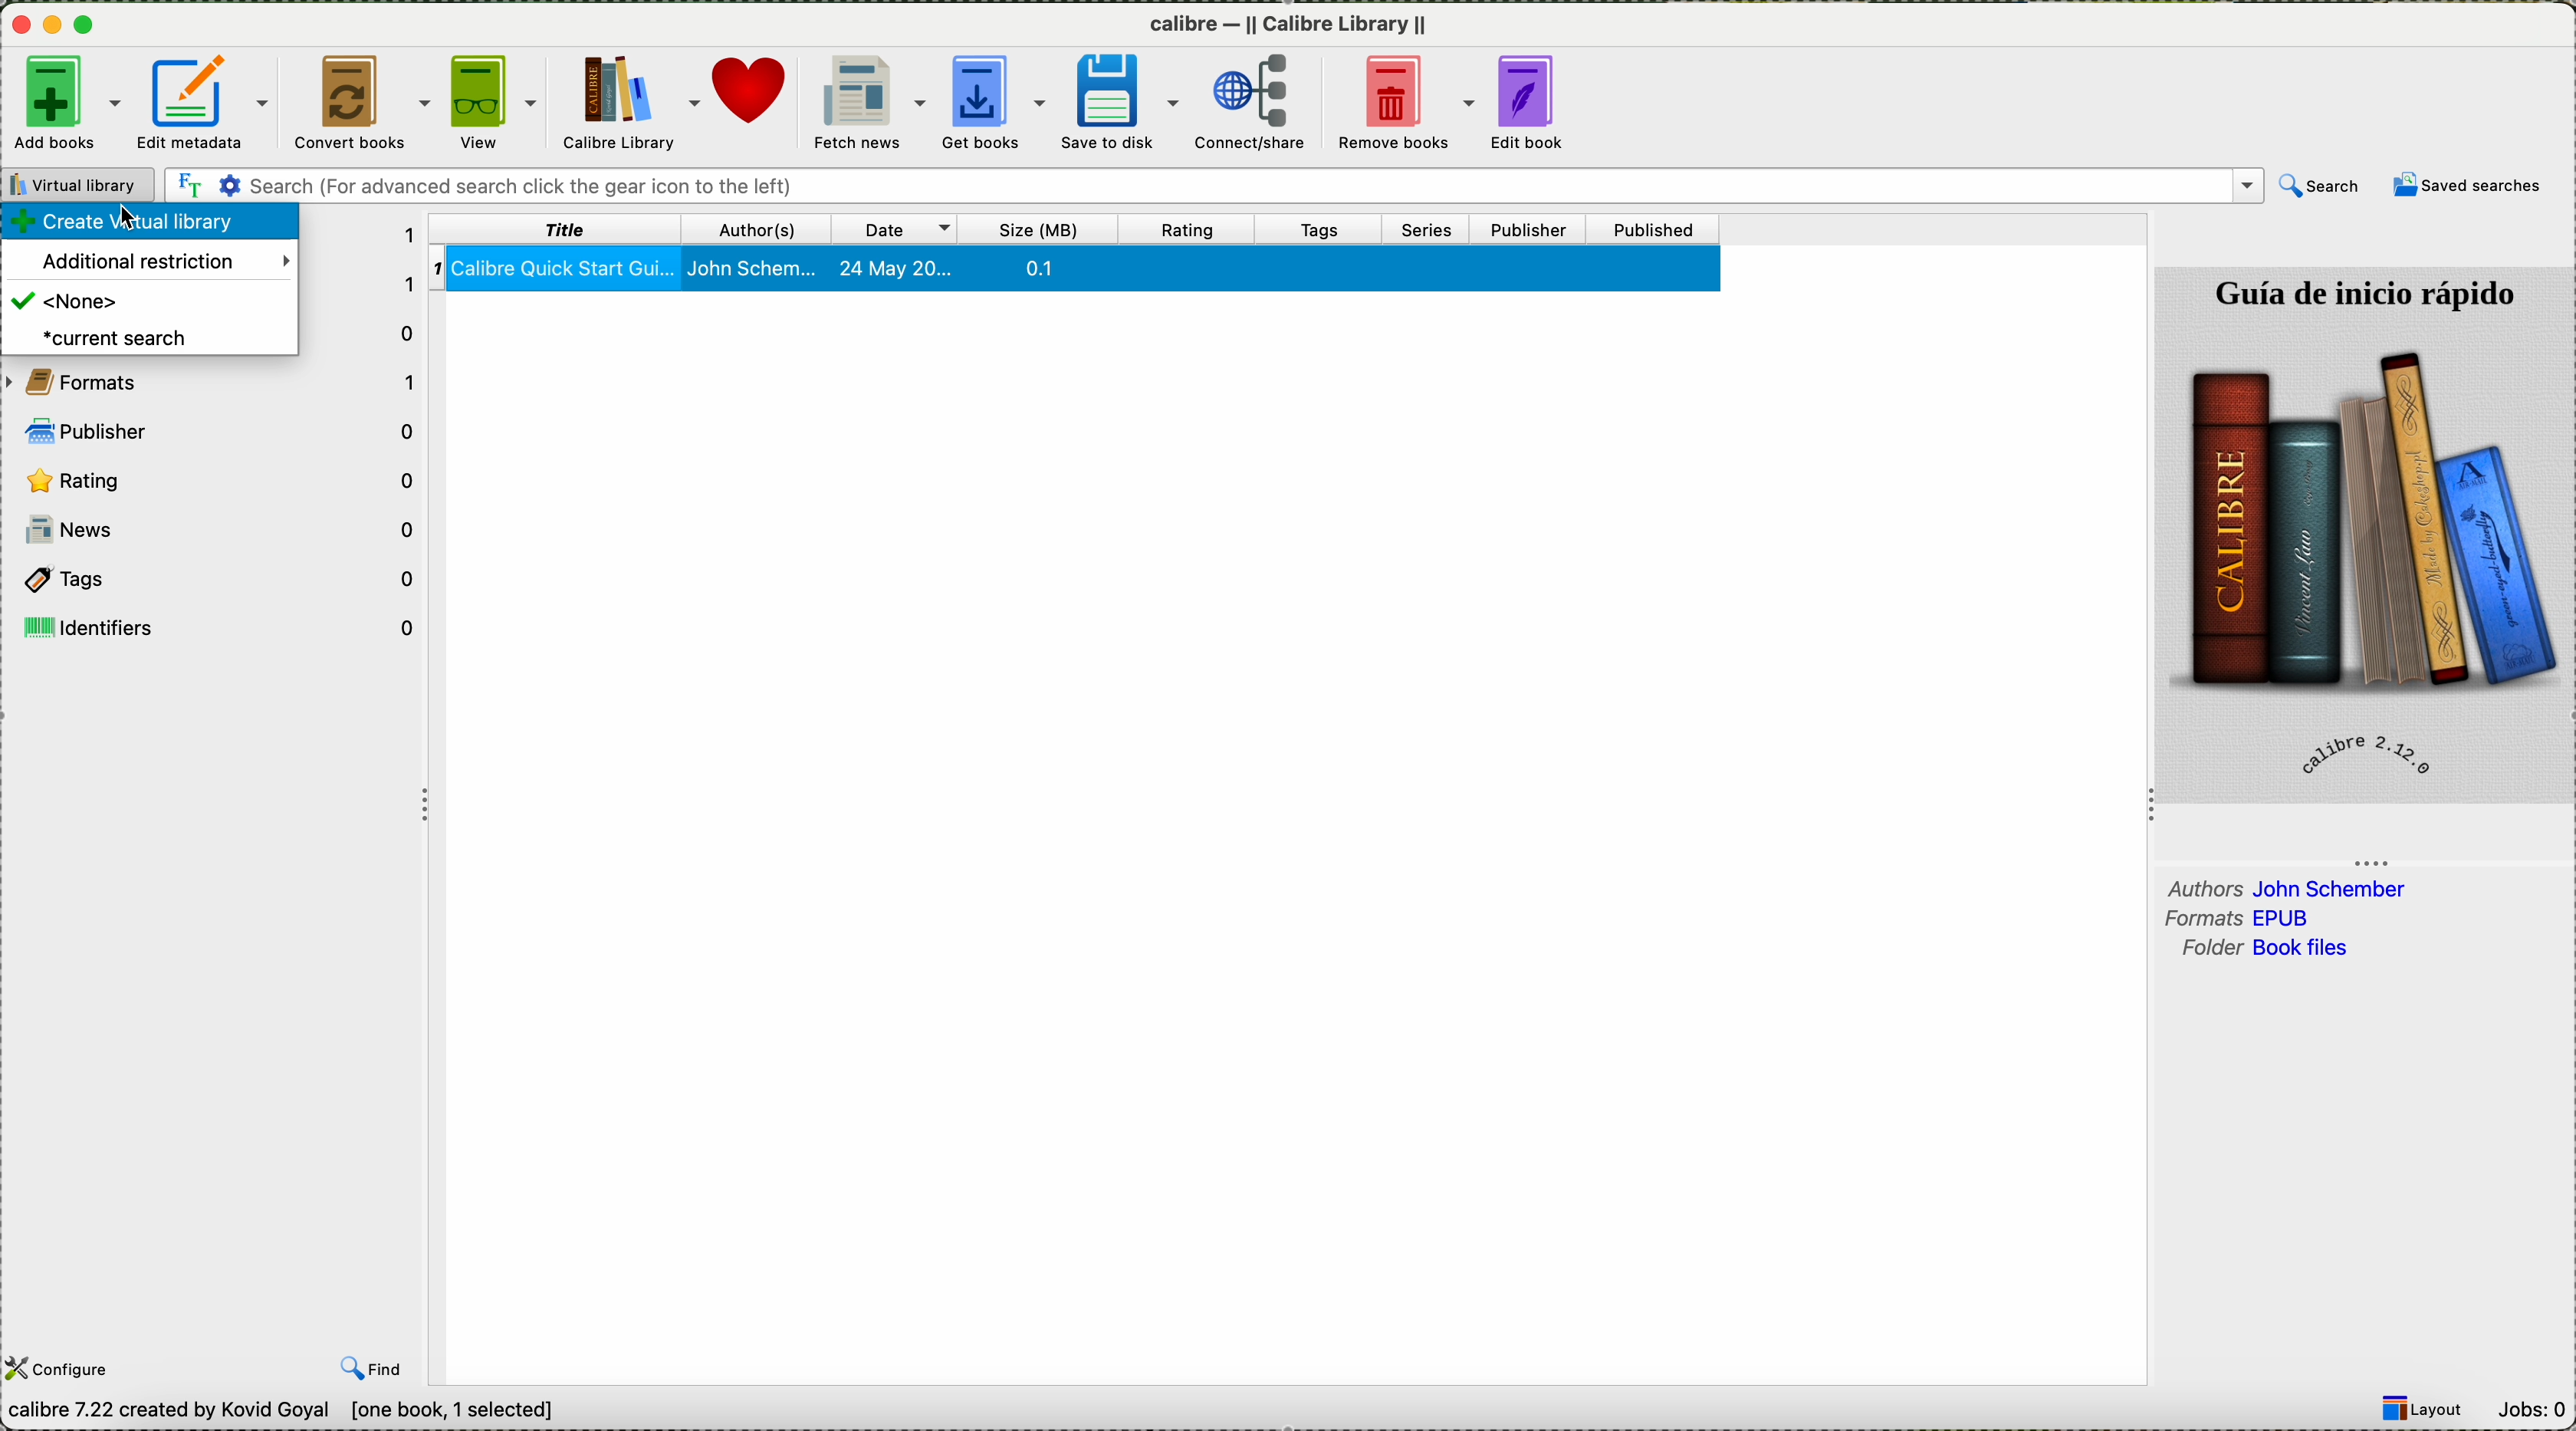  What do you see at coordinates (1128, 101) in the screenshot?
I see `save to disk` at bounding box center [1128, 101].